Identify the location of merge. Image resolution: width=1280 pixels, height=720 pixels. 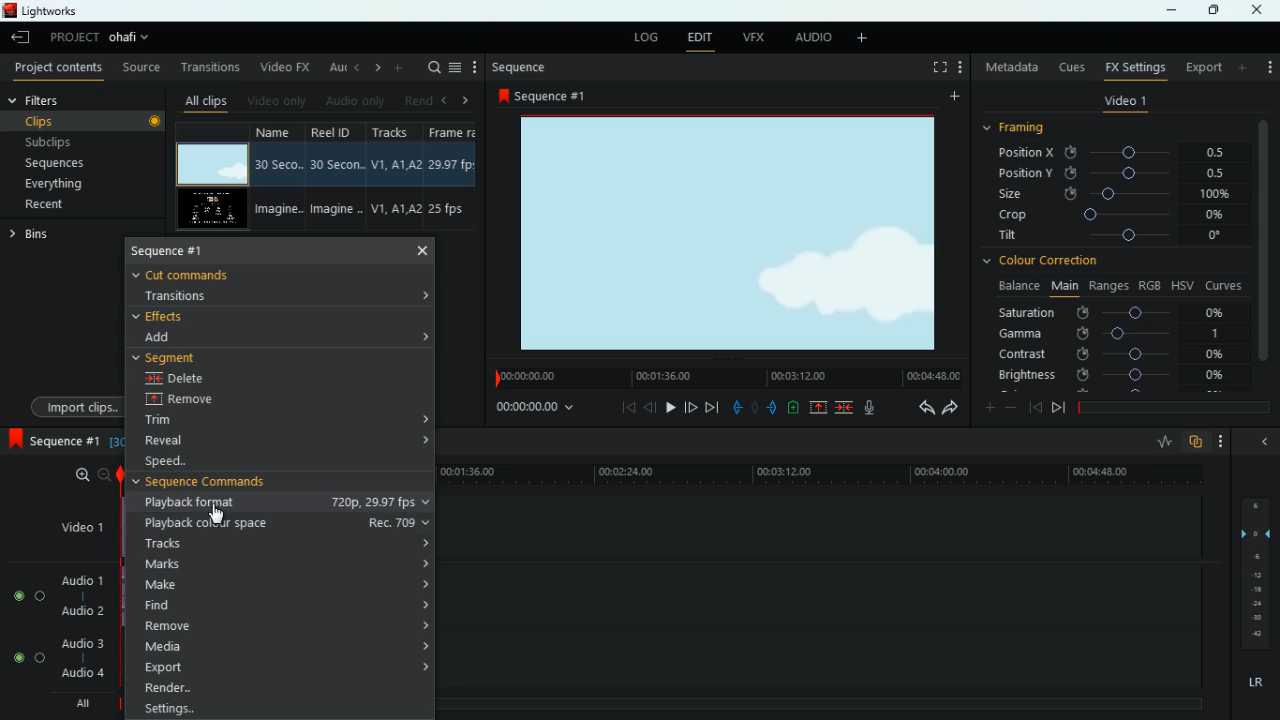
(847, 409).